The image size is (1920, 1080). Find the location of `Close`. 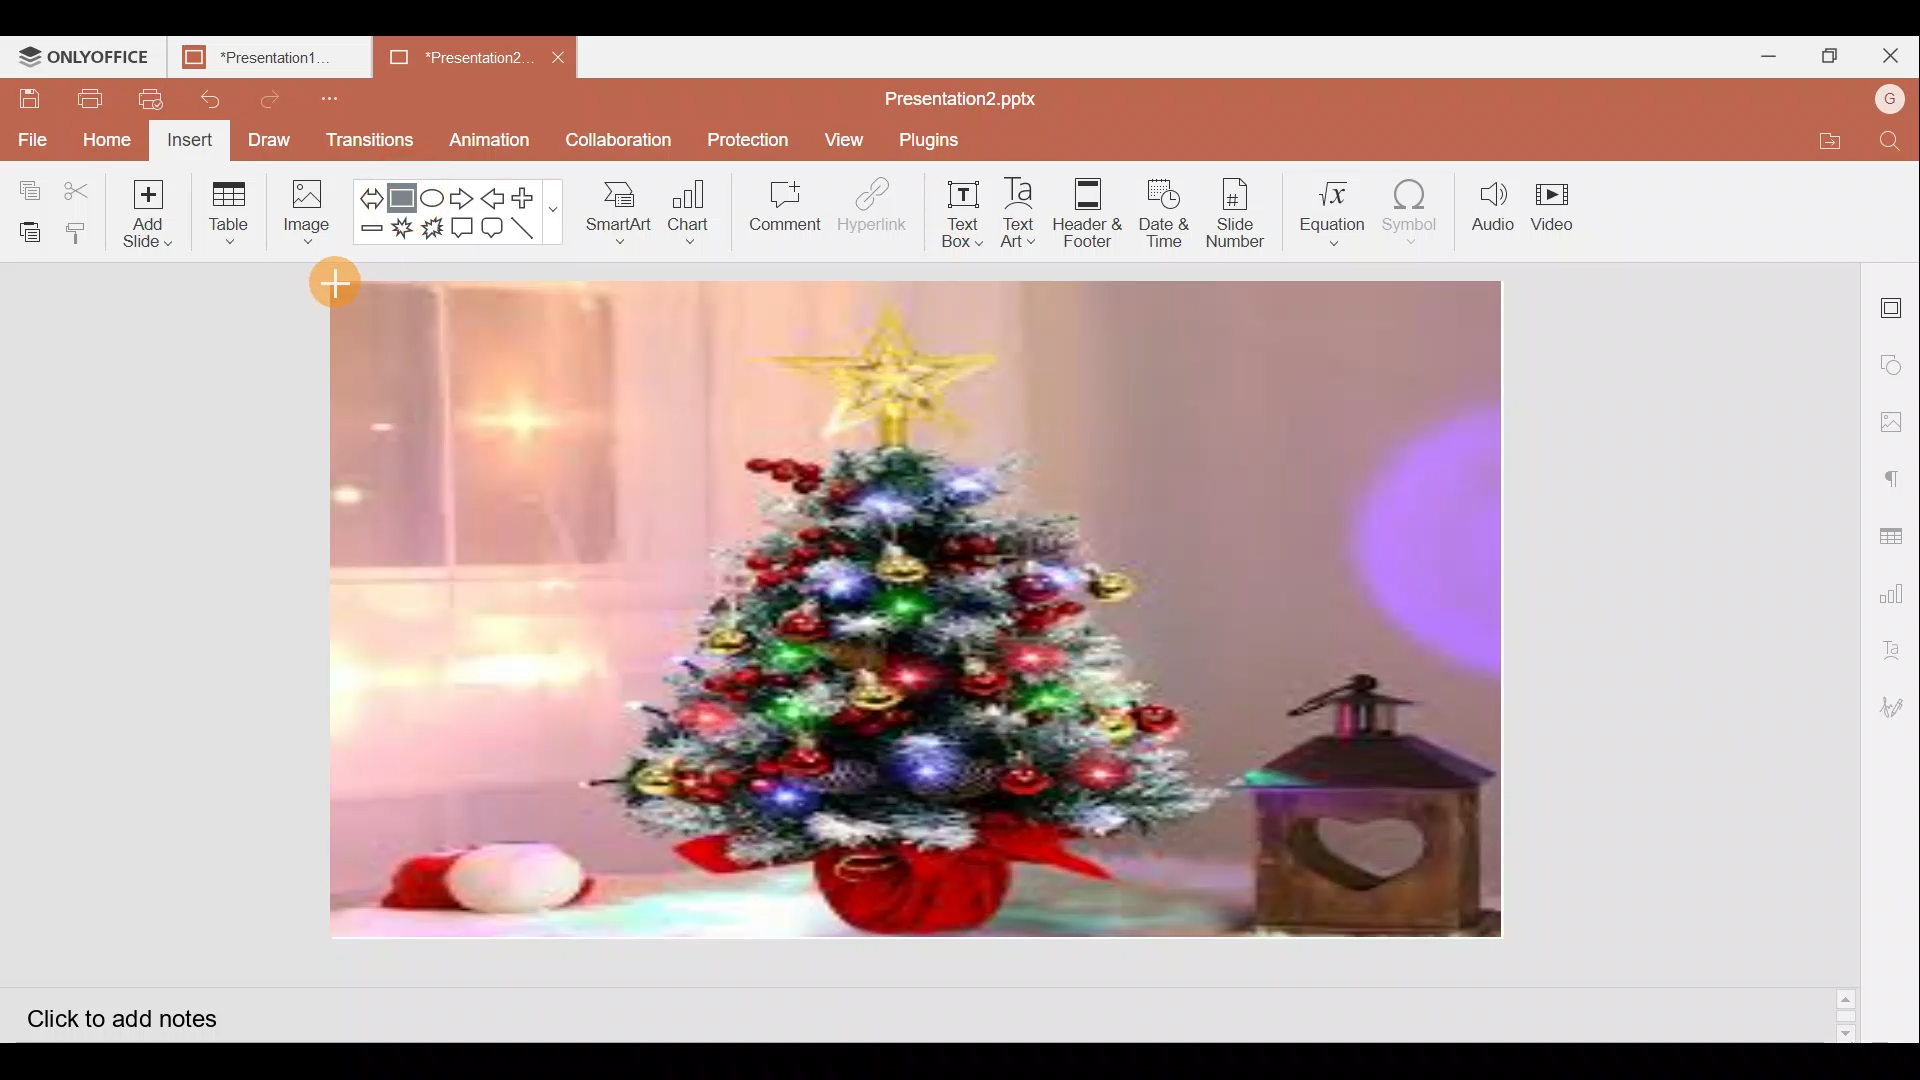

Close is located at coordinates (1891, 54).